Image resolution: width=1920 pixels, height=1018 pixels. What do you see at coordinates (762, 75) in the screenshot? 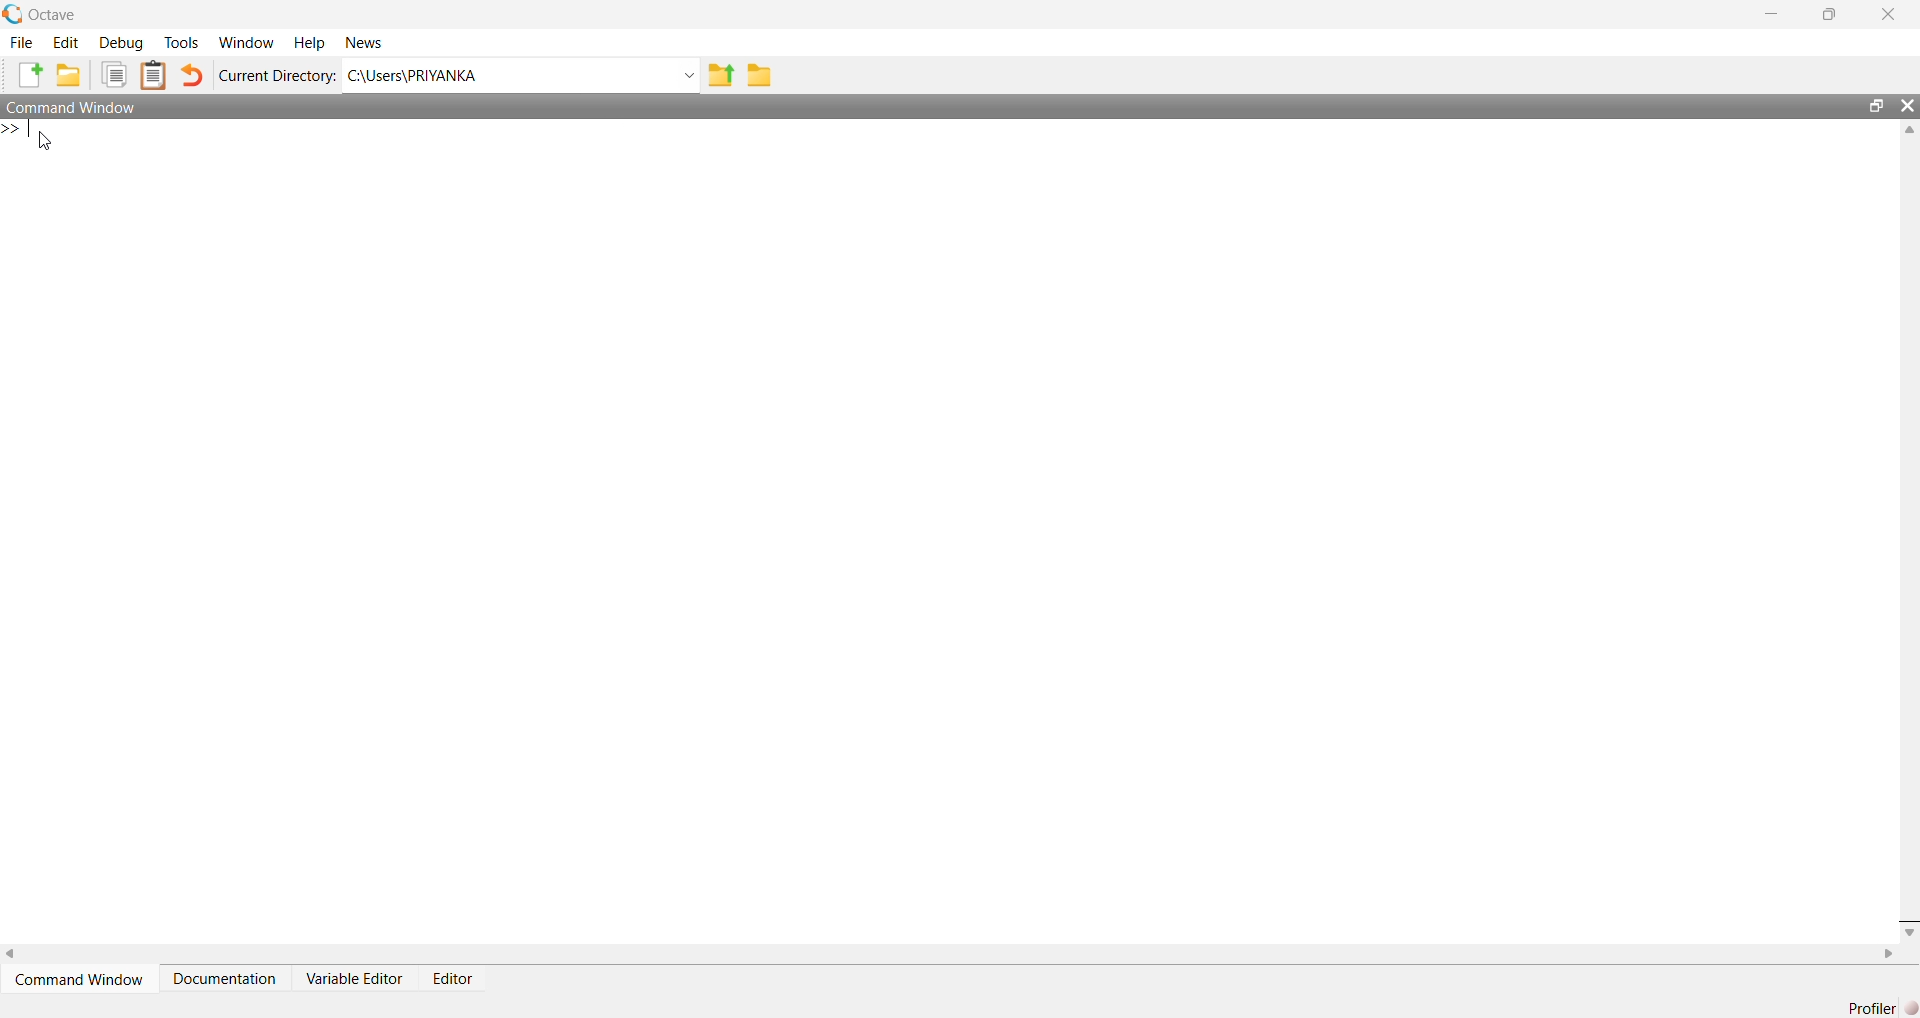
I see `folder` at bounding box center [762, 75].